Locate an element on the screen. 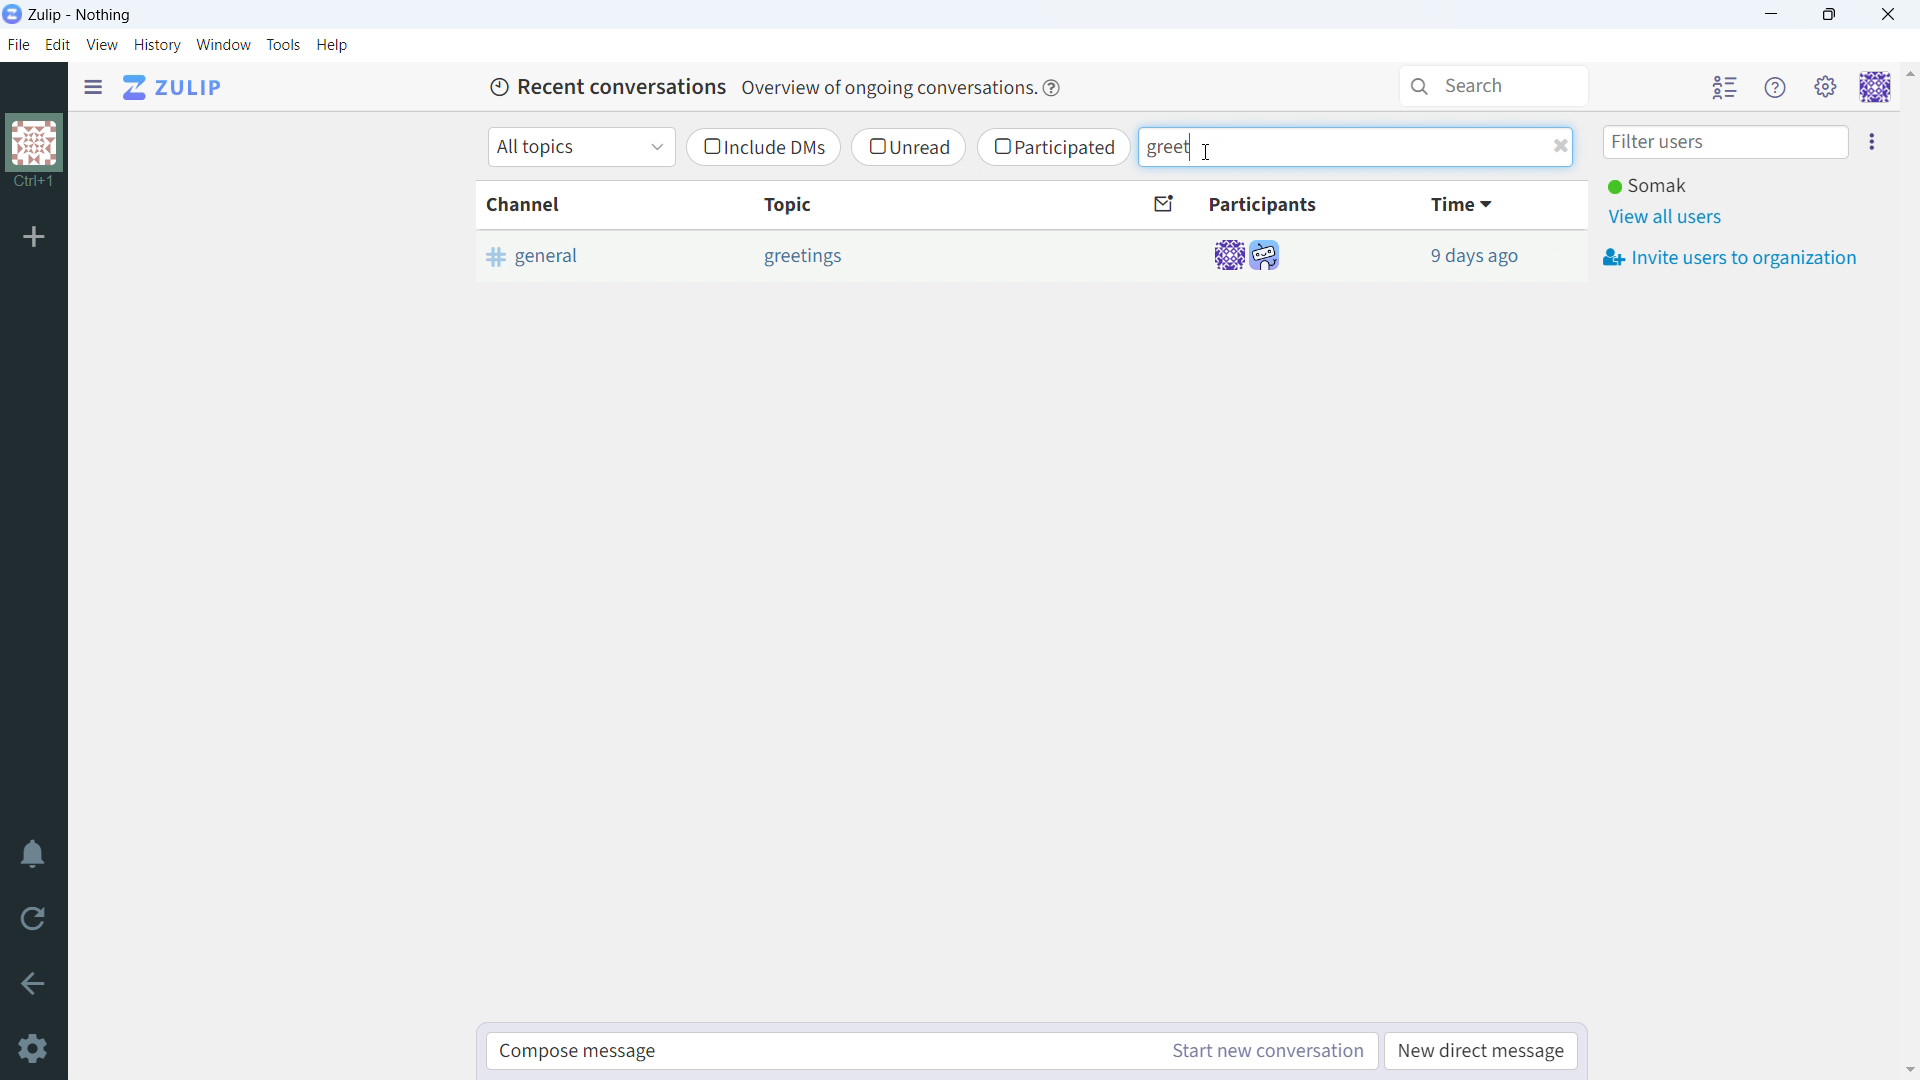  view all users is located at coordinates (1670, 218).